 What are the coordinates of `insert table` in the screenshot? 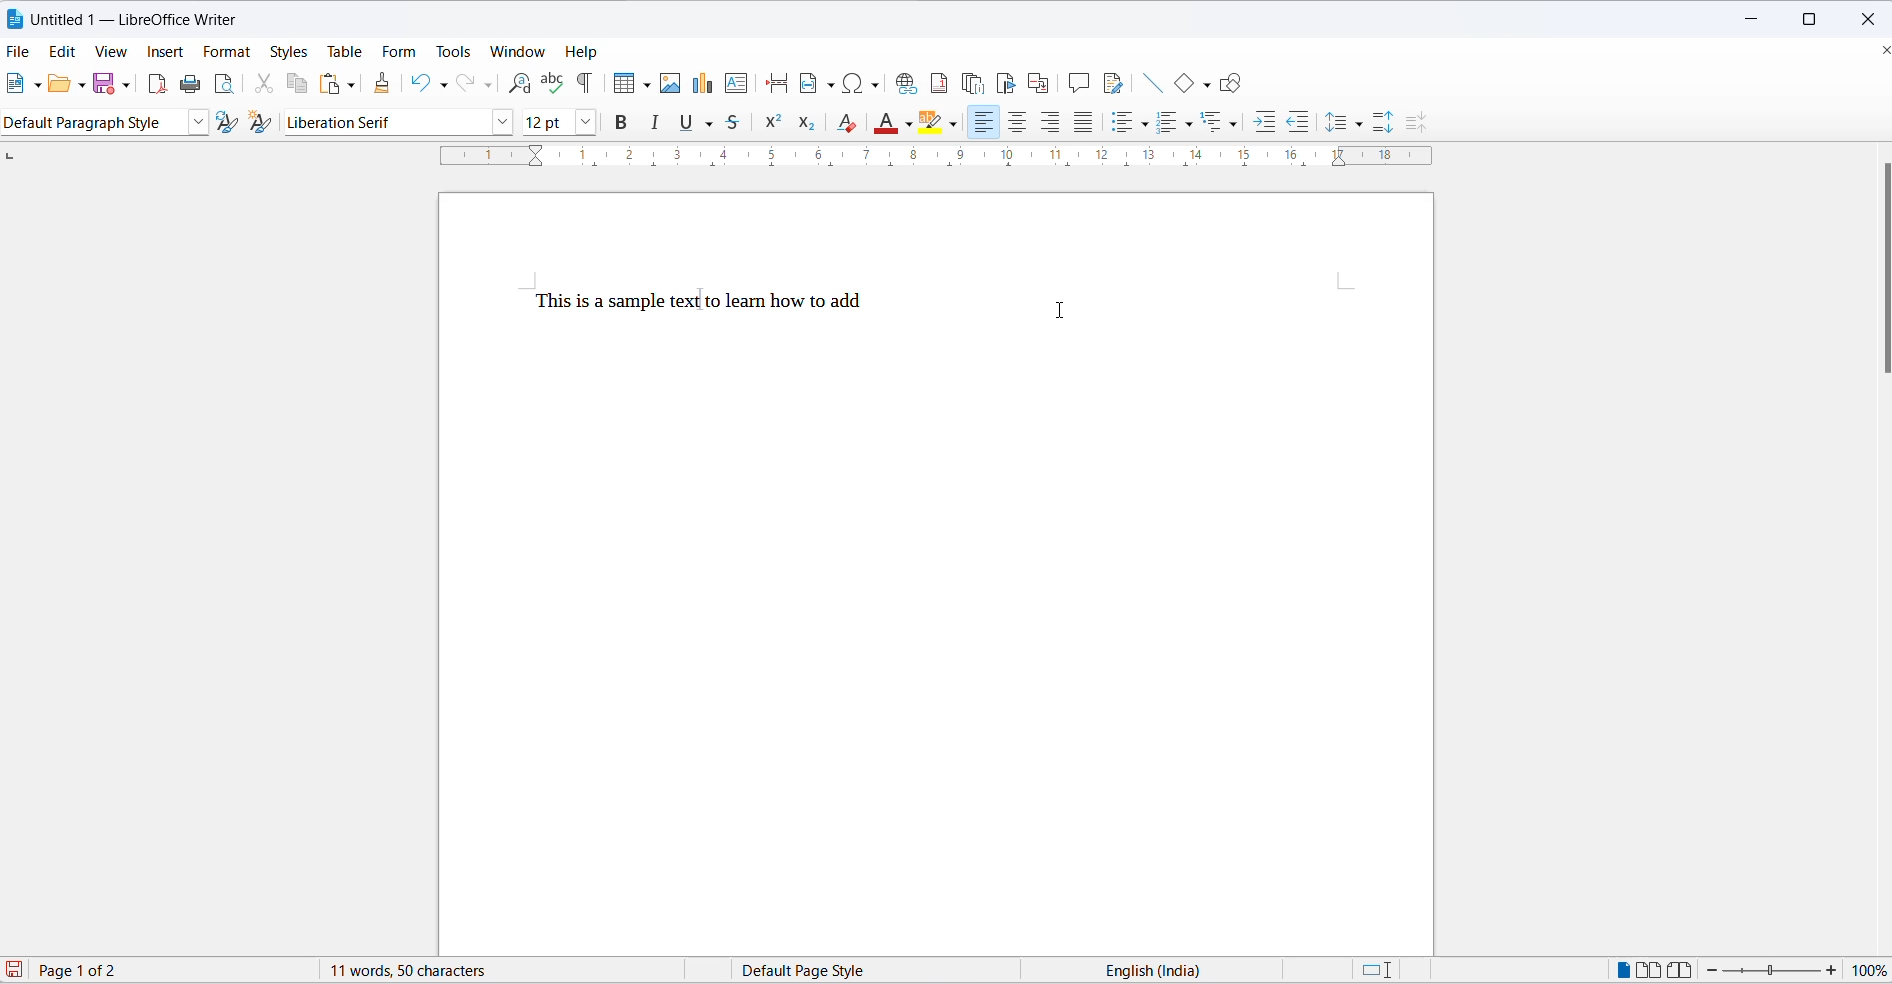 It's located at (619, 83).